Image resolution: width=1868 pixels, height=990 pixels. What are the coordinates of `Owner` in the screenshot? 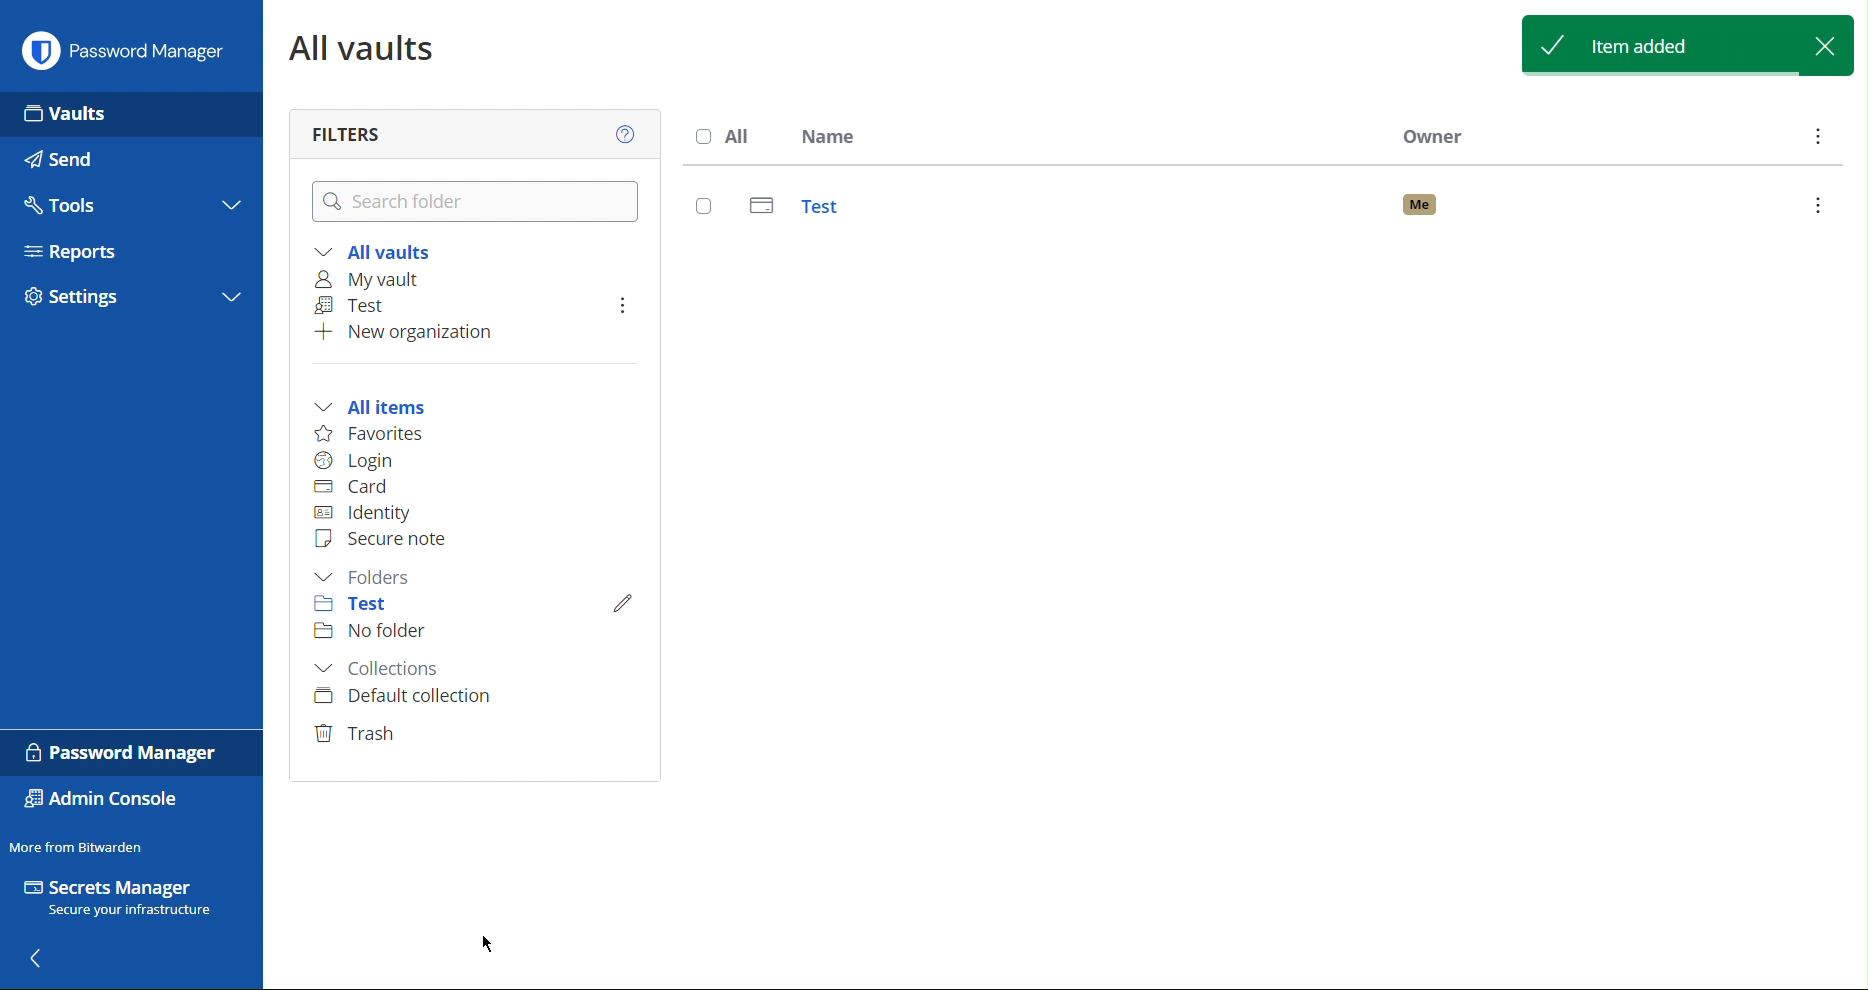 It's located at (1433, 136).